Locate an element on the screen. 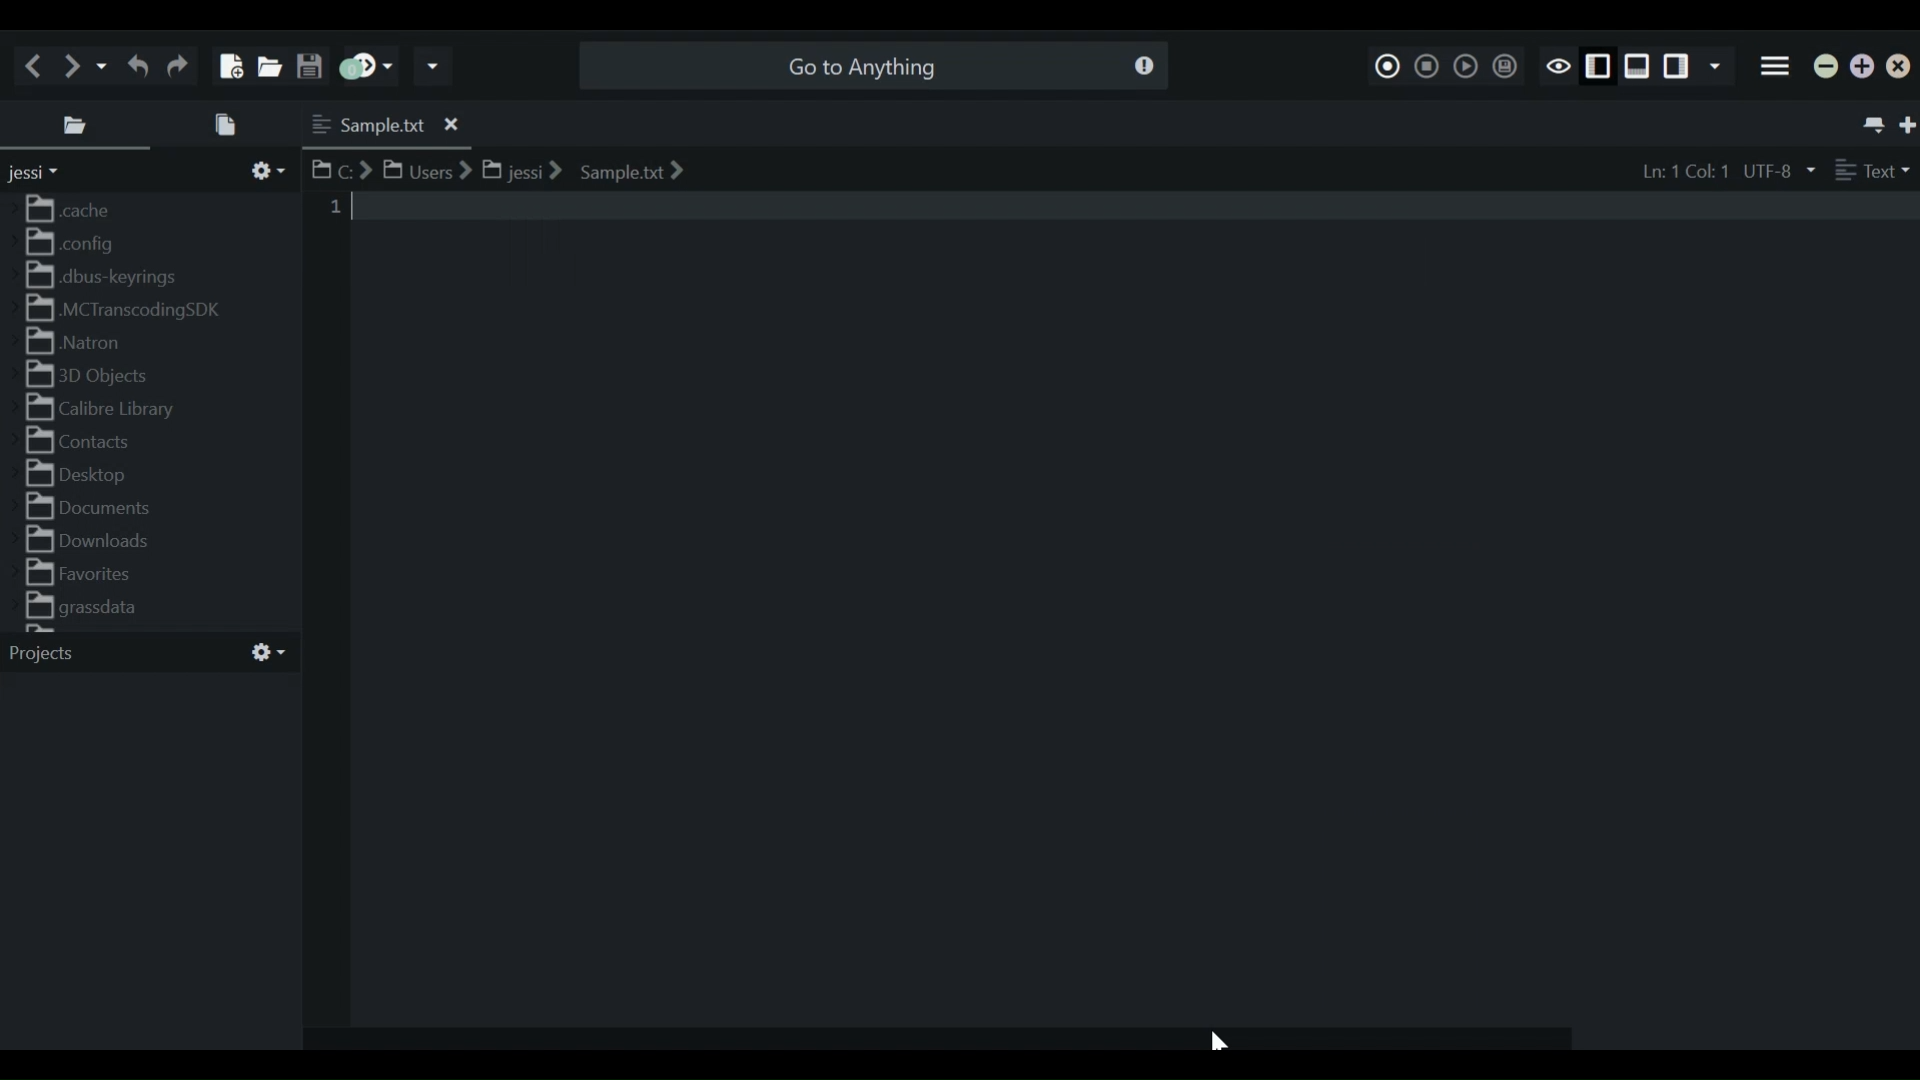 The width and height of the screenshot is (1920, 1080). jump to the next syntax checking result is located at coordinates (369, 67).